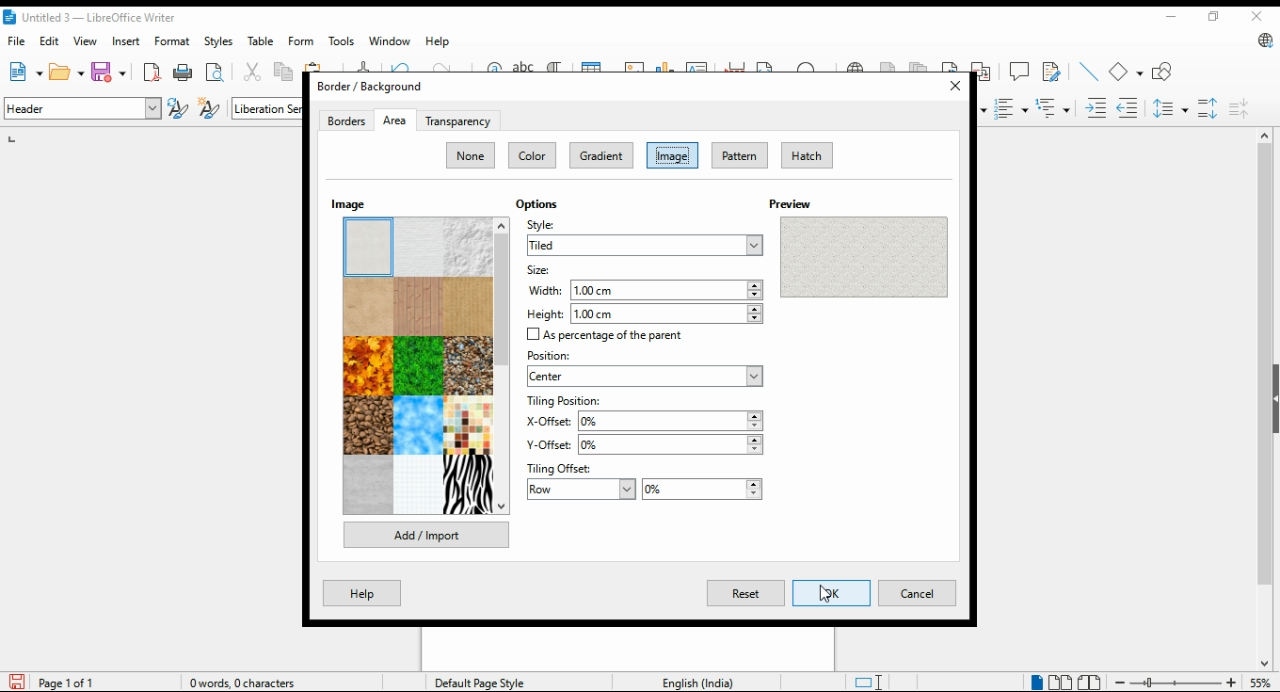  I want to click on multipage view, so click(1062, 683).